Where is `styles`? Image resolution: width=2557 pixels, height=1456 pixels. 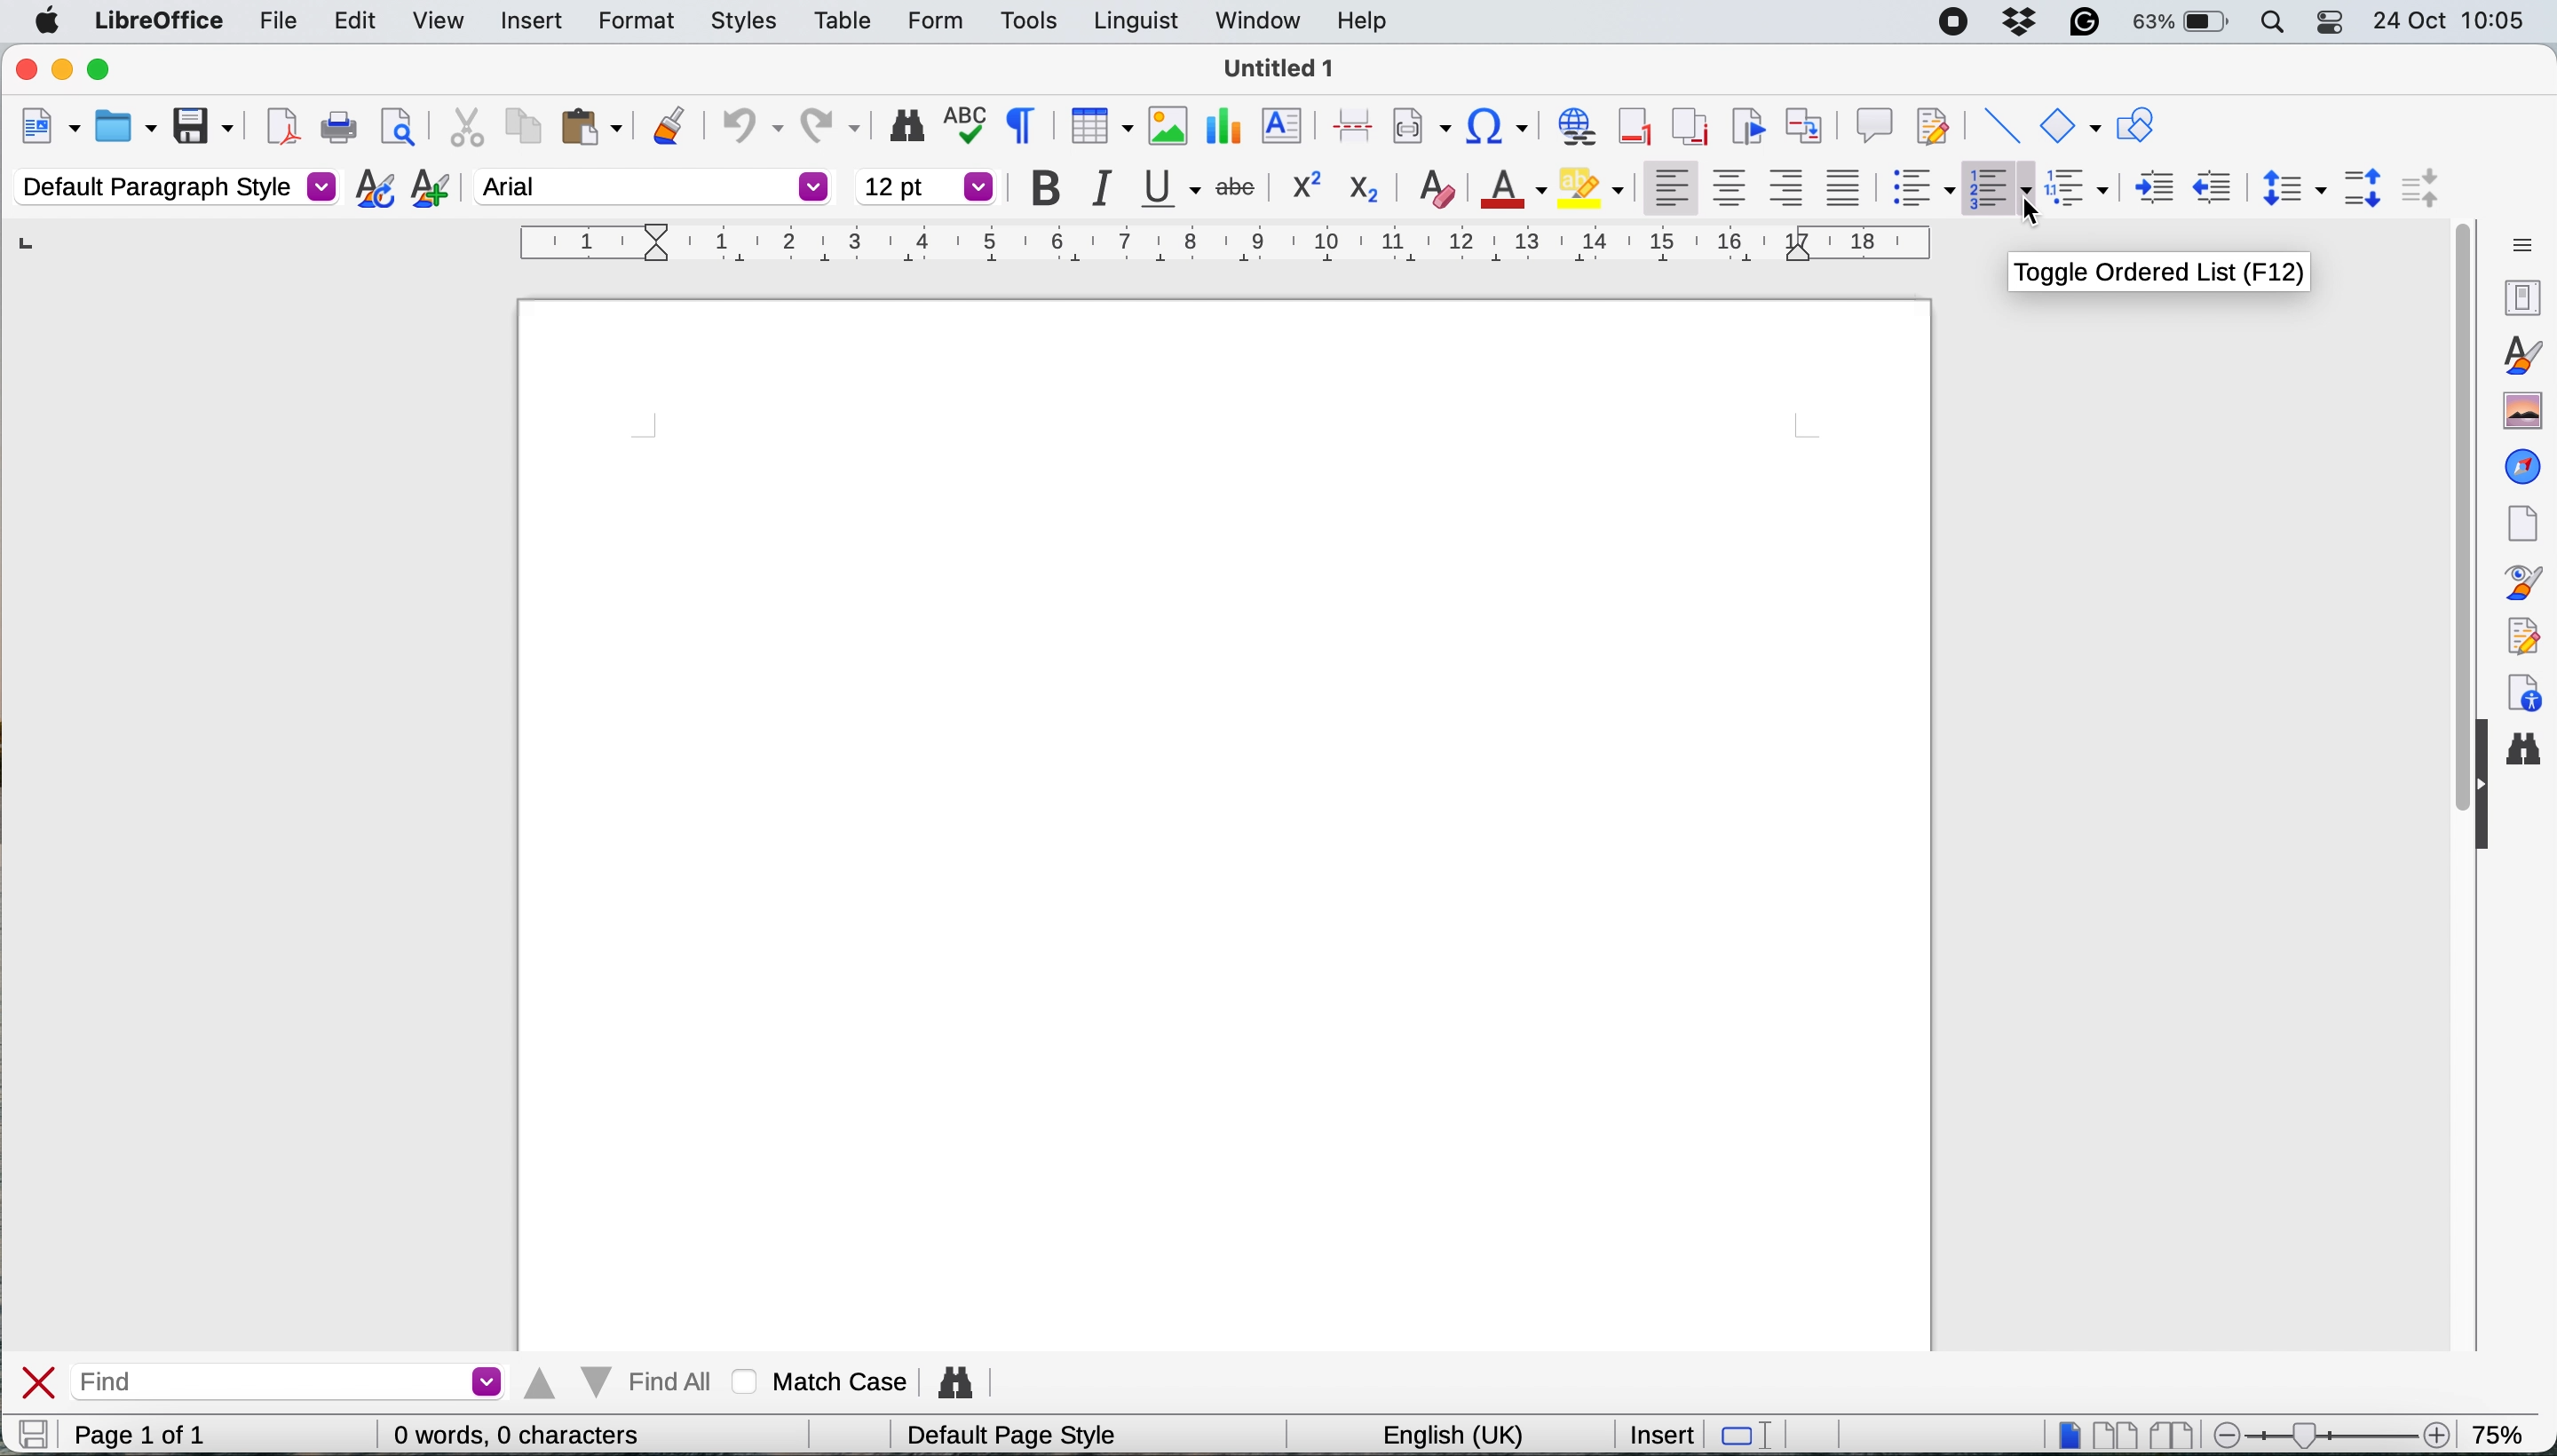 styles is located at coordinates (2519, 352).